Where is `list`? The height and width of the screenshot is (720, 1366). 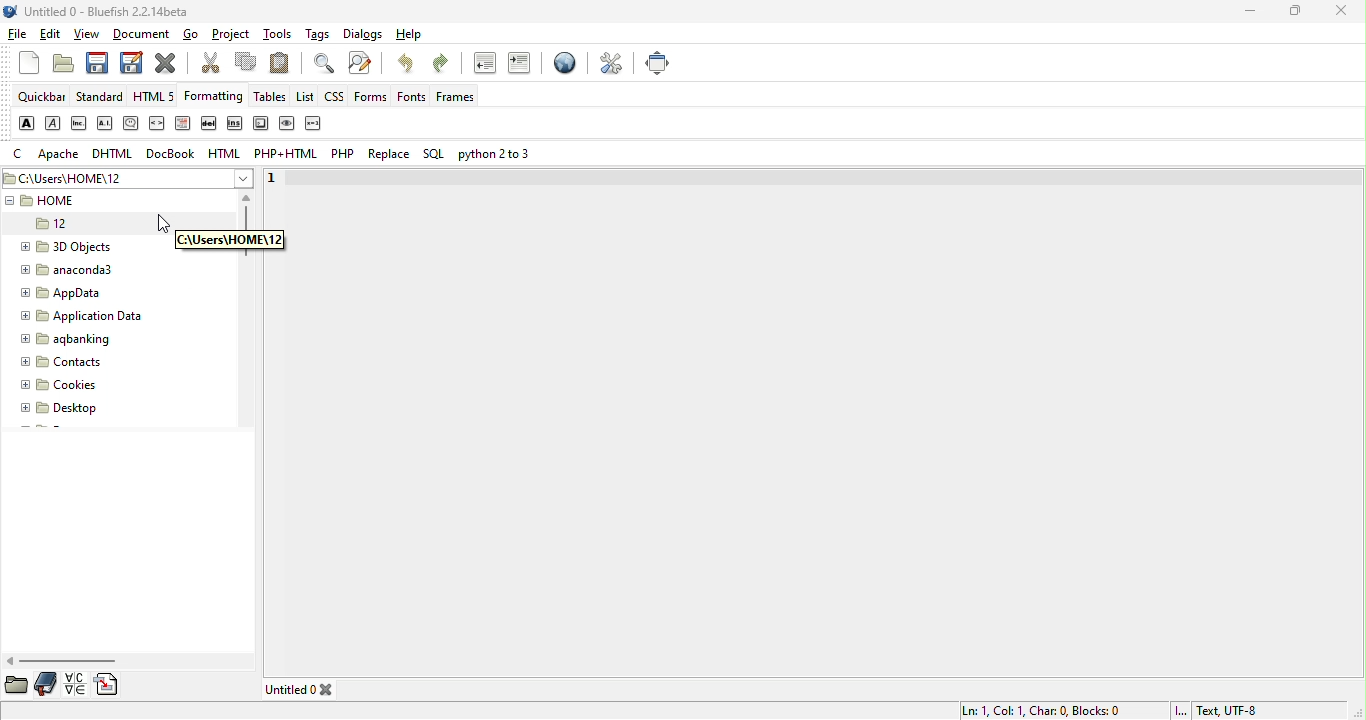 list is located at coordinates (306, 95).